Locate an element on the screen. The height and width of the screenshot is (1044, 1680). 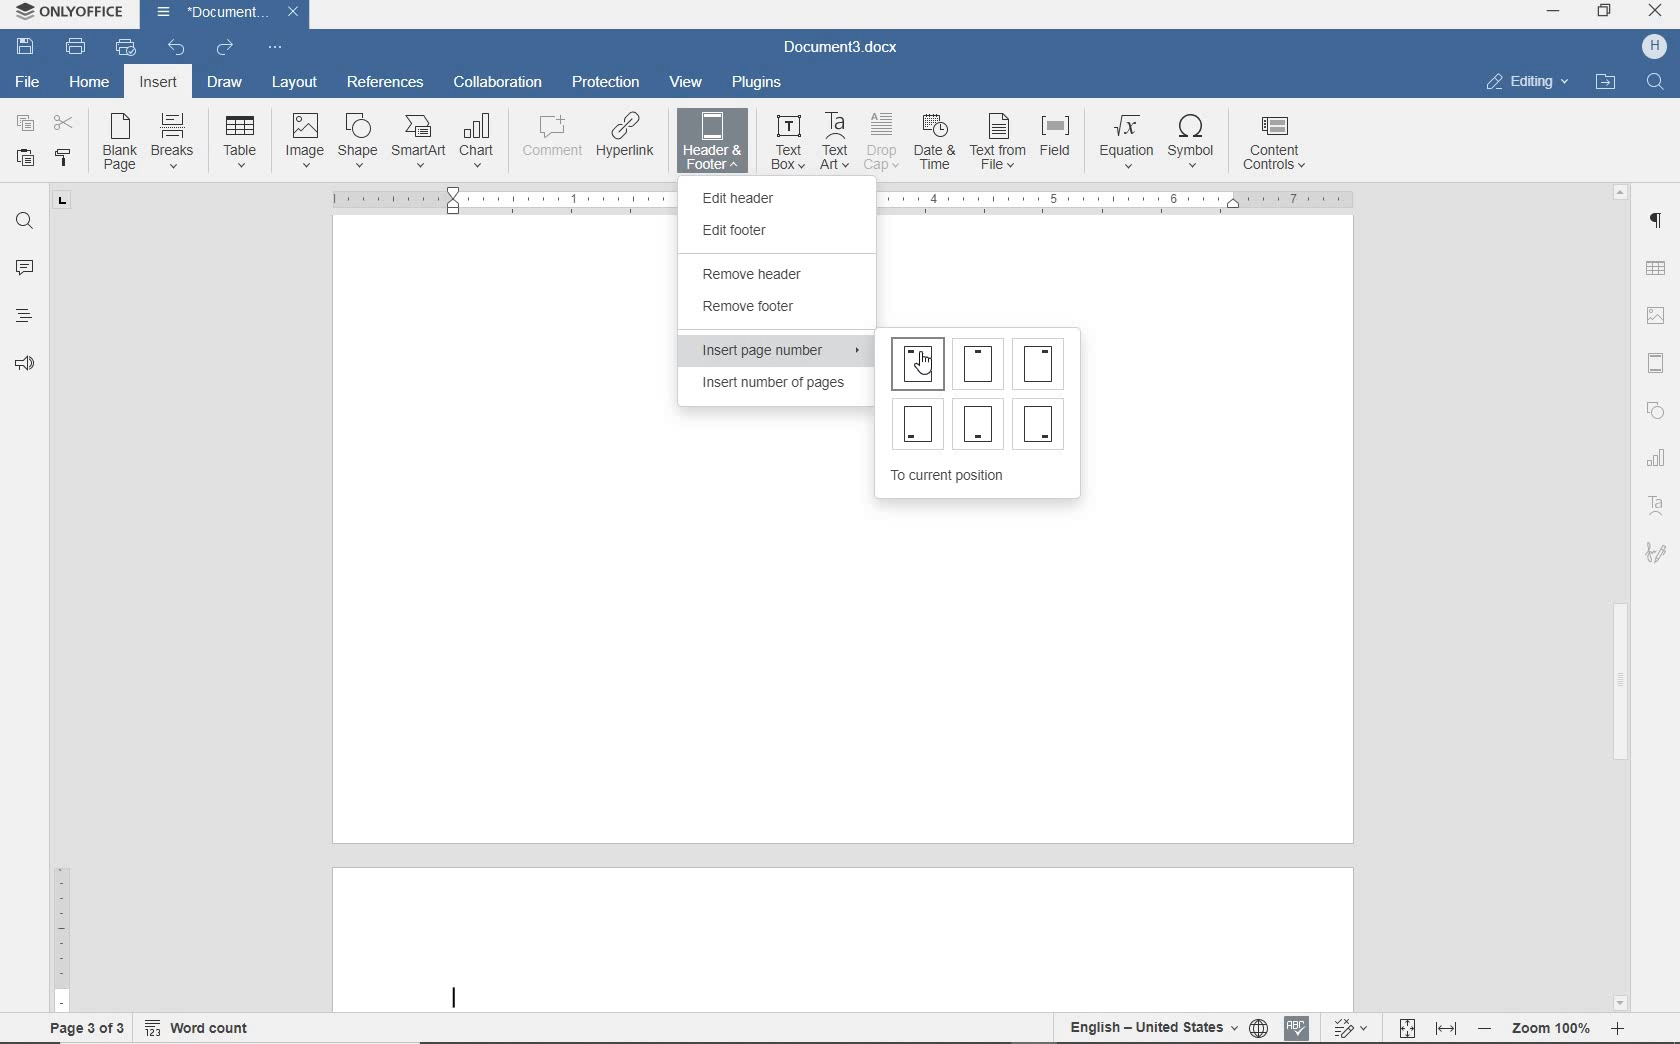
Signature is located at coordinates (1652, 559).